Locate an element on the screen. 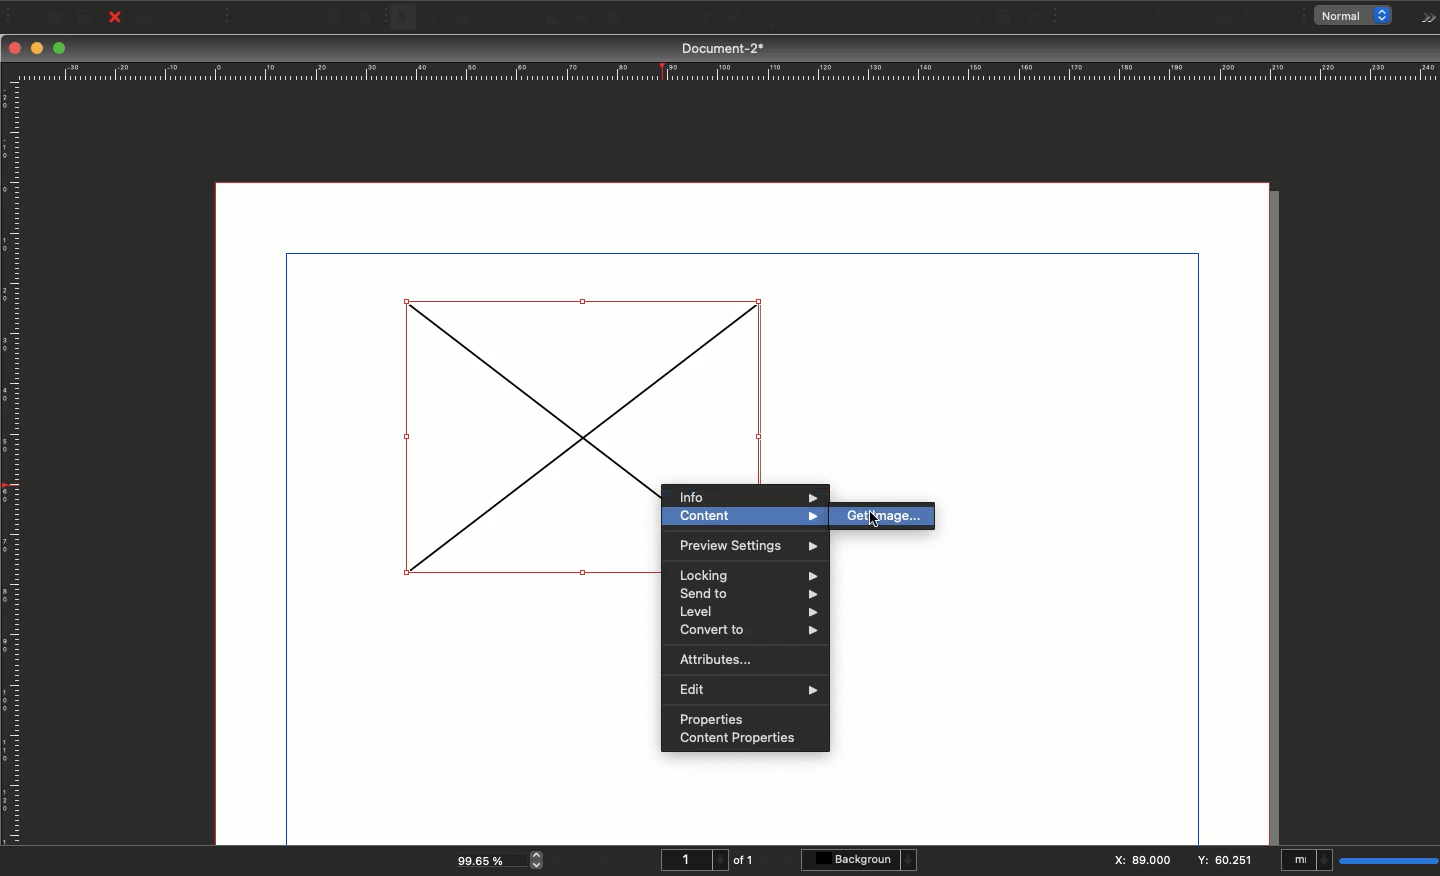  Close is located at coordinates (15, 48).